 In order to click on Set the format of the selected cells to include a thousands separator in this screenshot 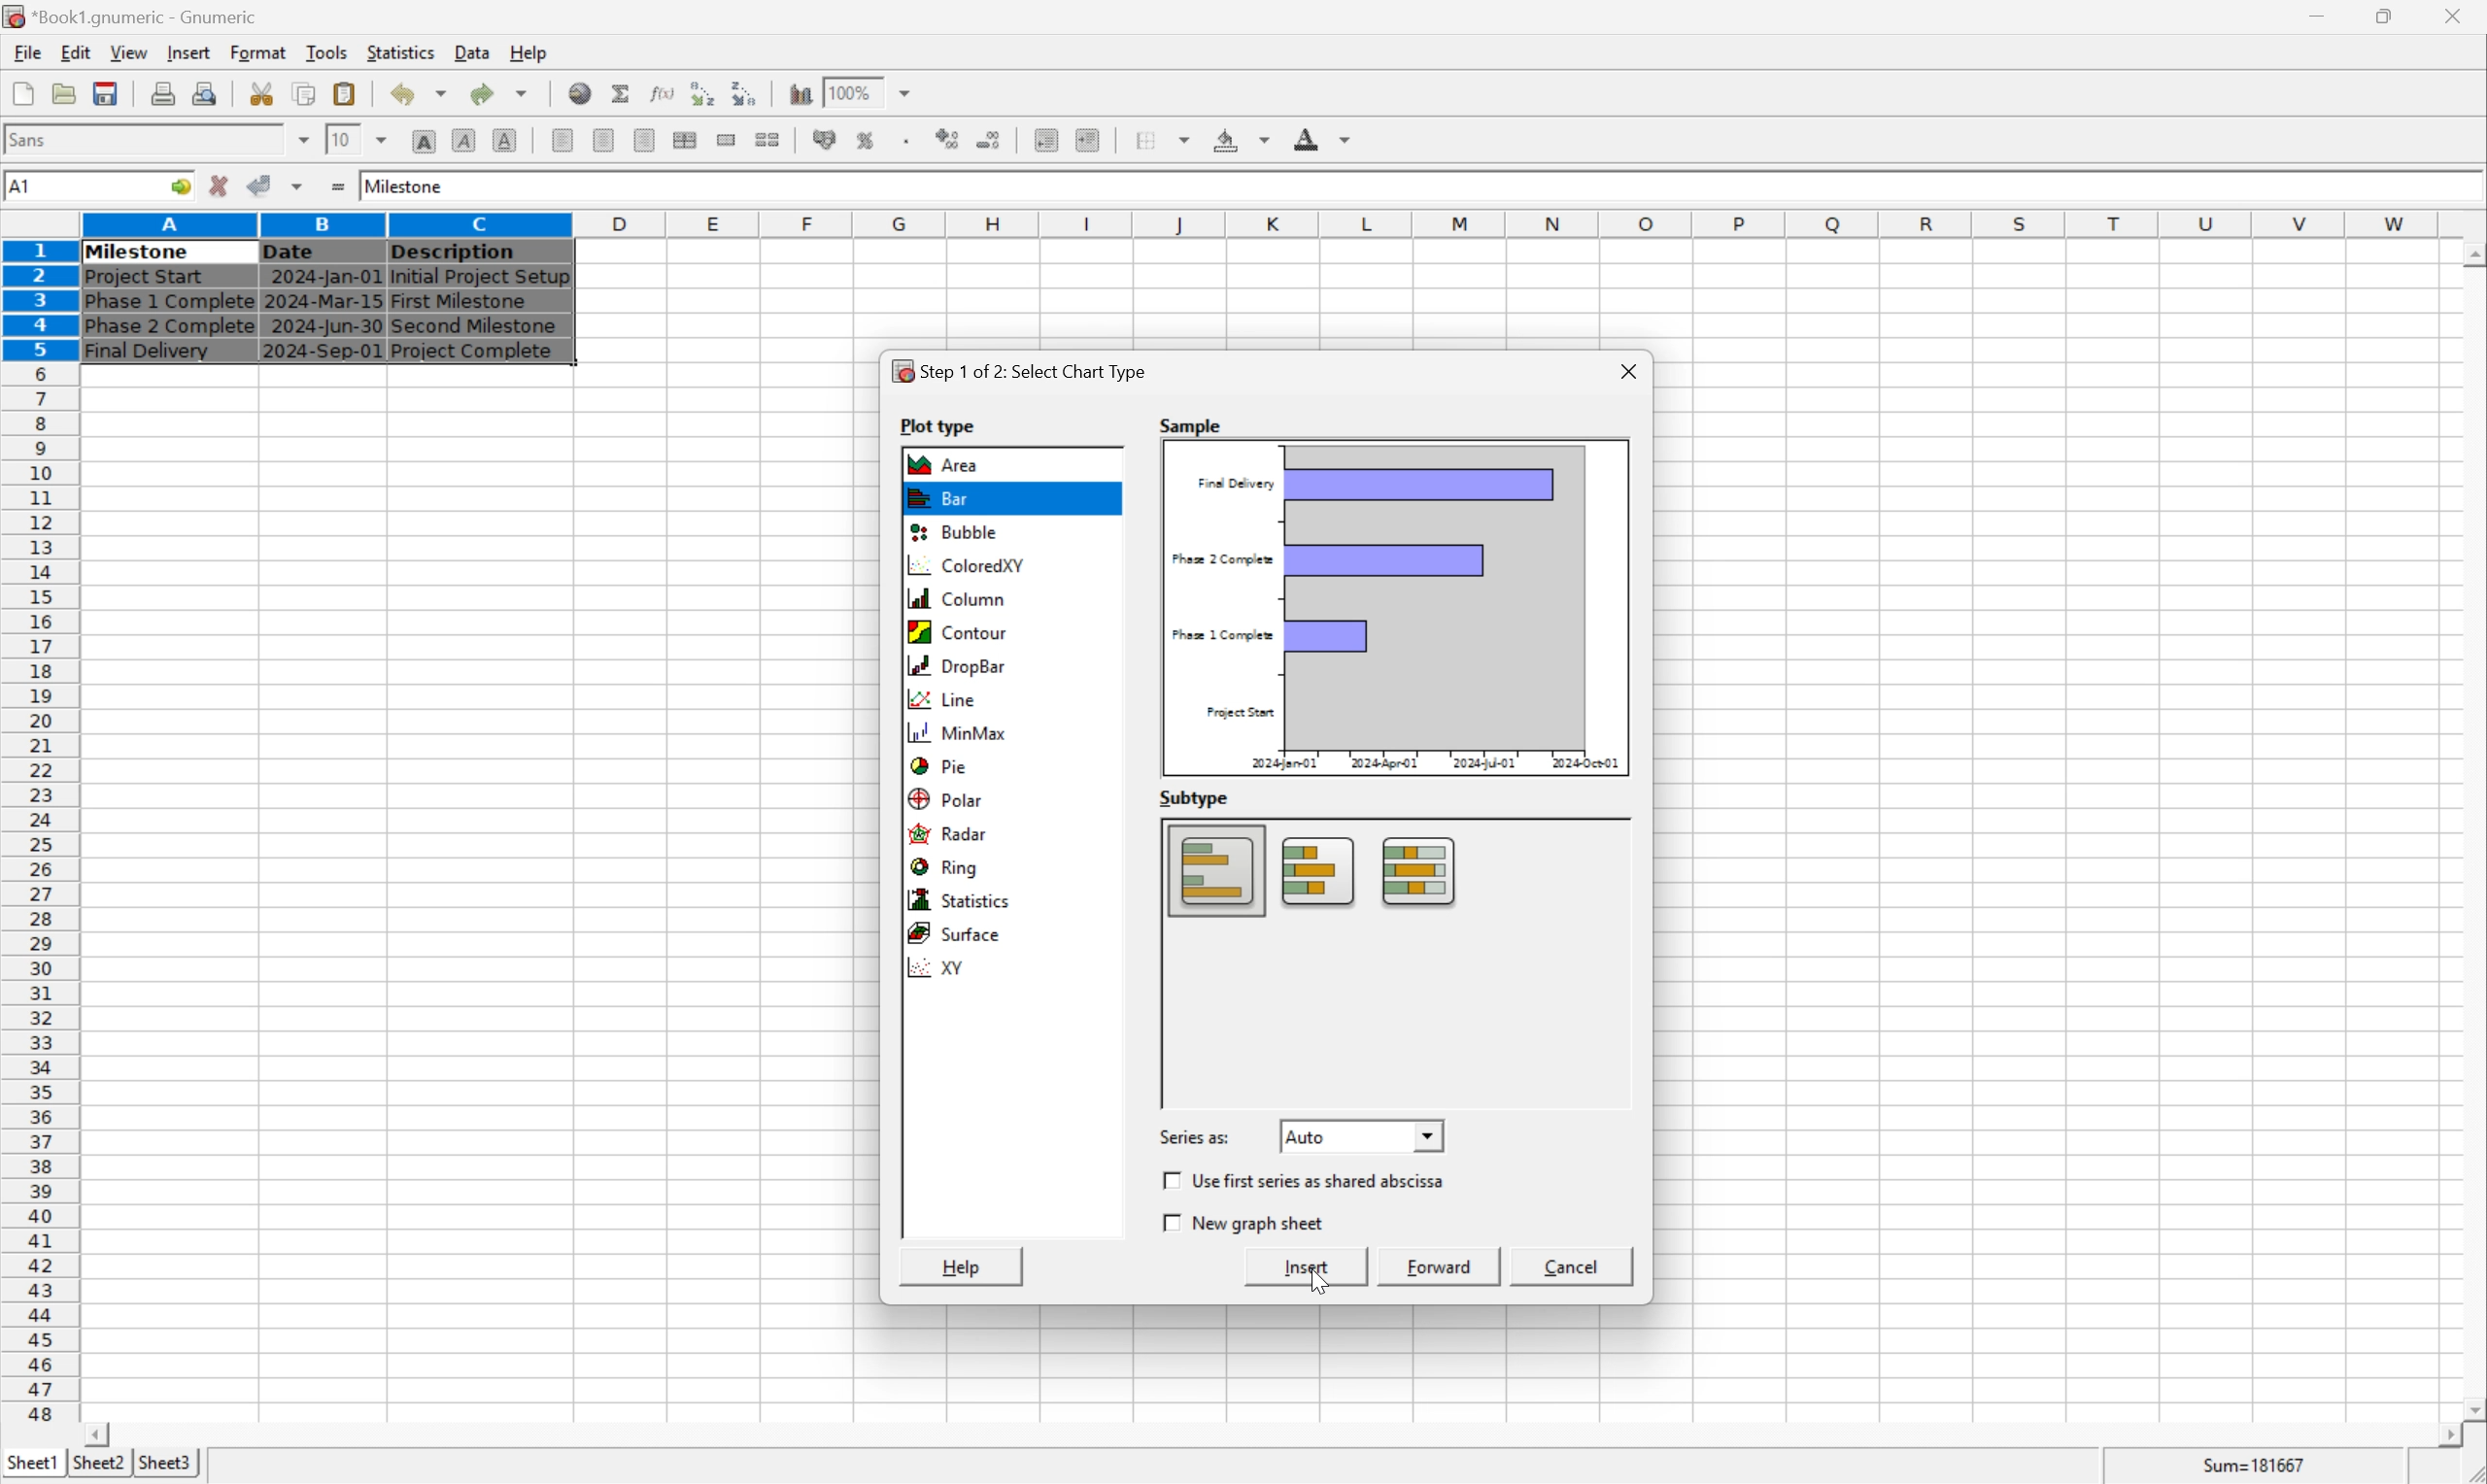, I will do `click(911, 140)`.